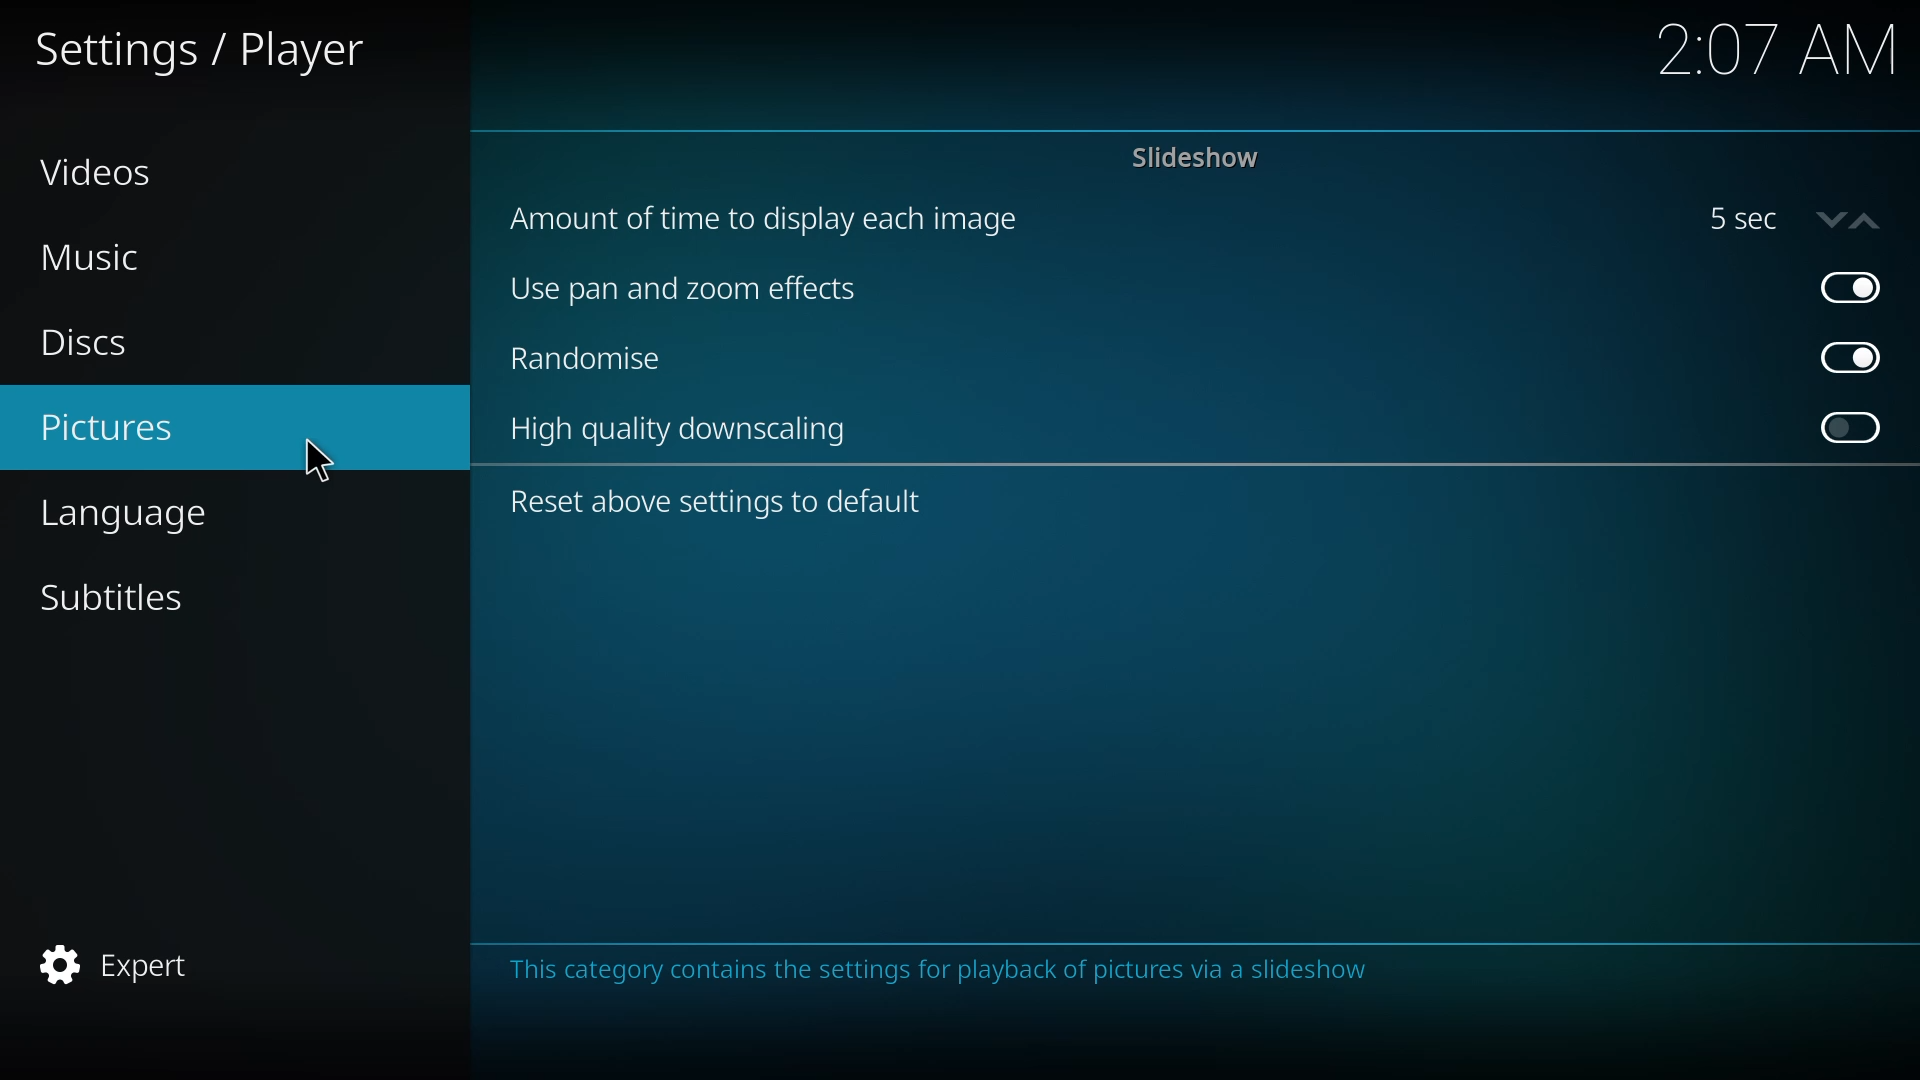 The image size is (1920, 1080). What do you see at coordinates (1792, 219) in the screenshot?
I see `5 sec` at bounding box center [1792, 219].